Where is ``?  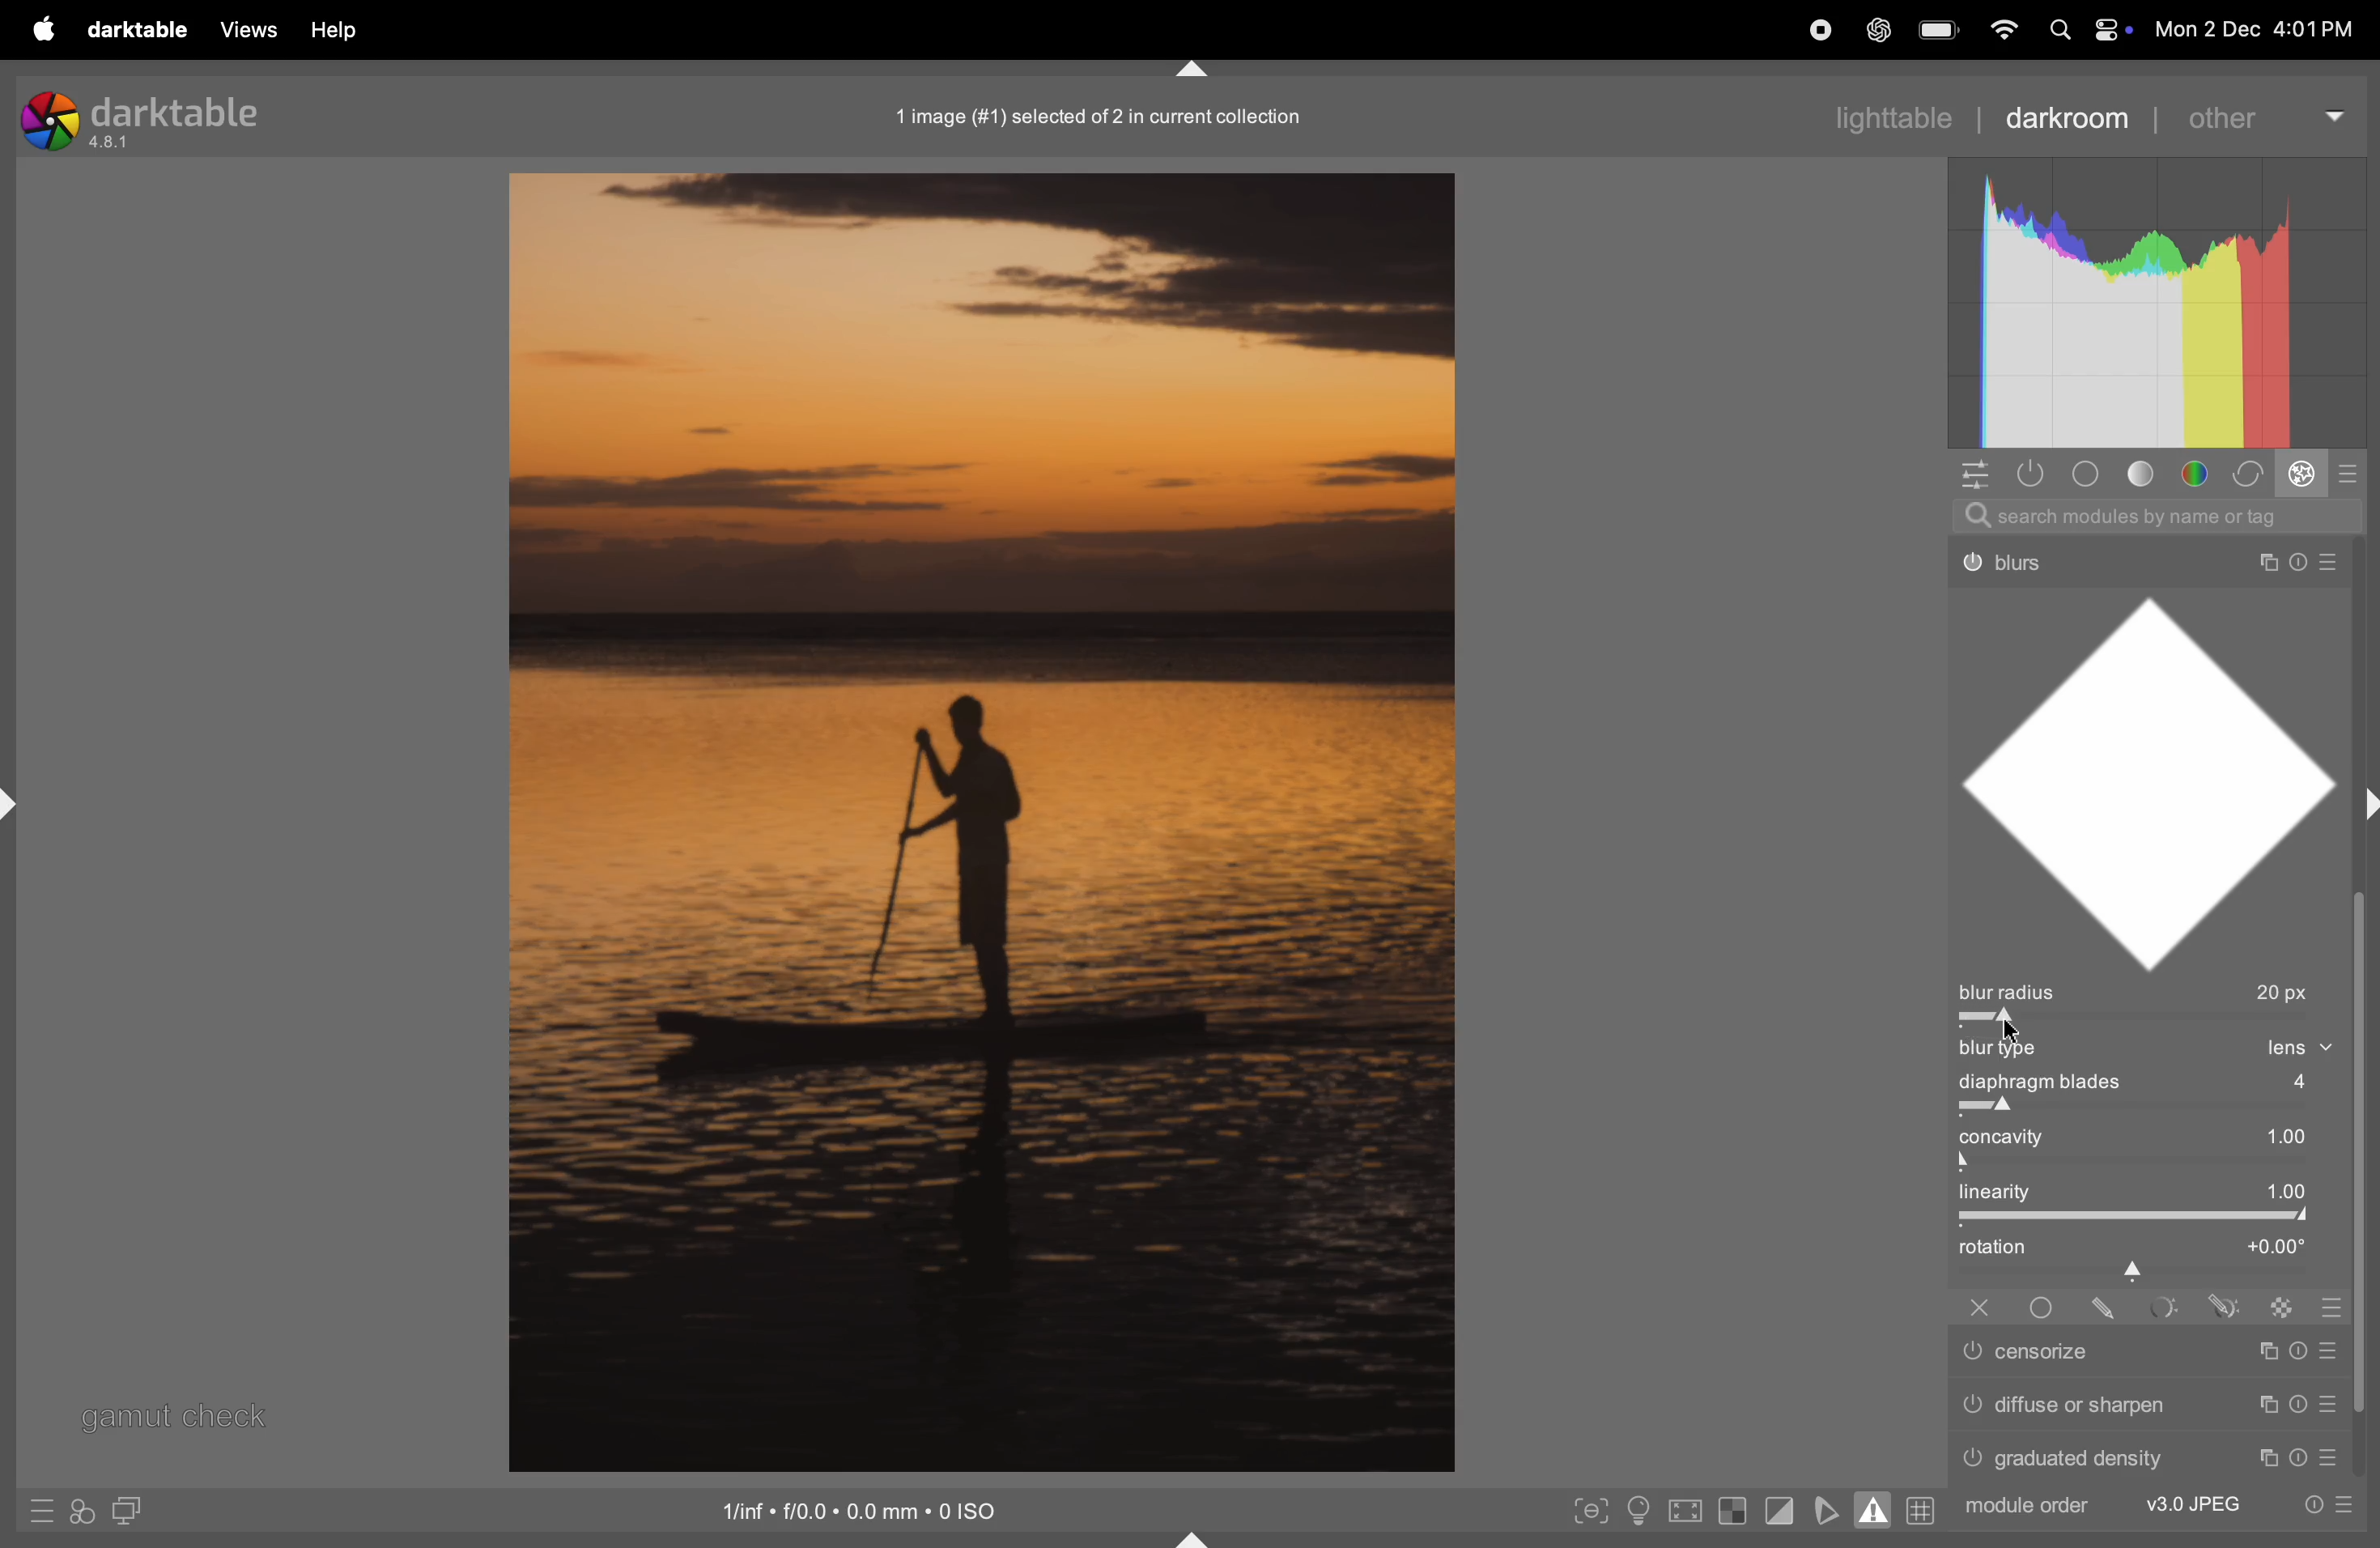
 is located at coordinates (2154, 1456).